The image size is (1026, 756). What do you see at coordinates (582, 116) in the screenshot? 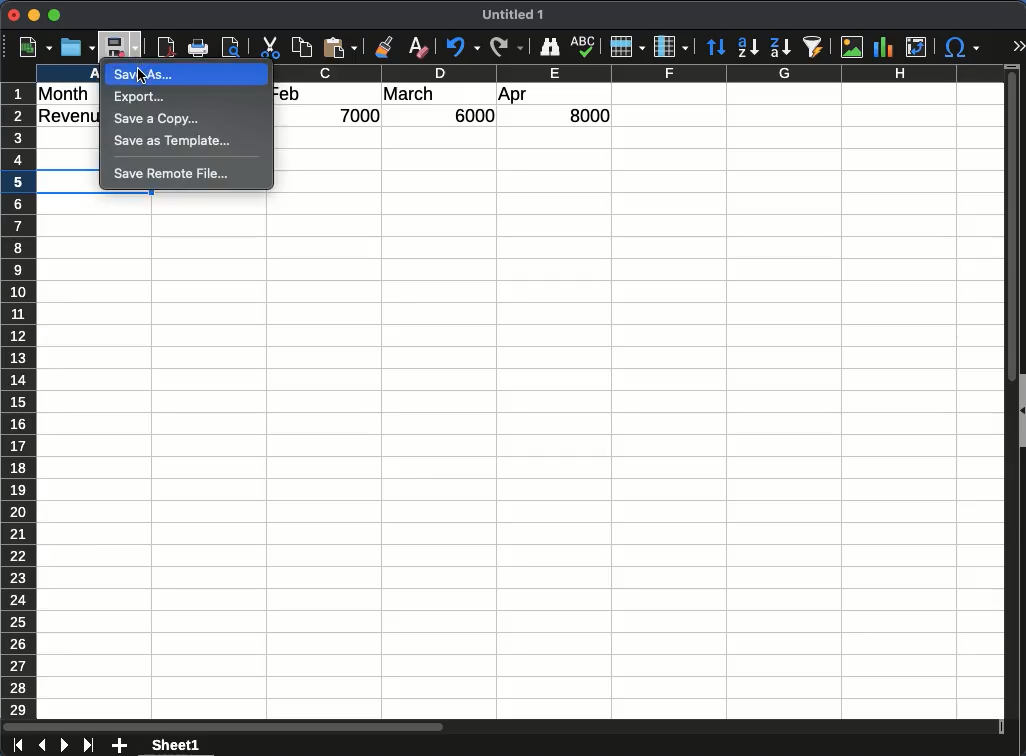
I see `8000` at bounding box center [582, 116].